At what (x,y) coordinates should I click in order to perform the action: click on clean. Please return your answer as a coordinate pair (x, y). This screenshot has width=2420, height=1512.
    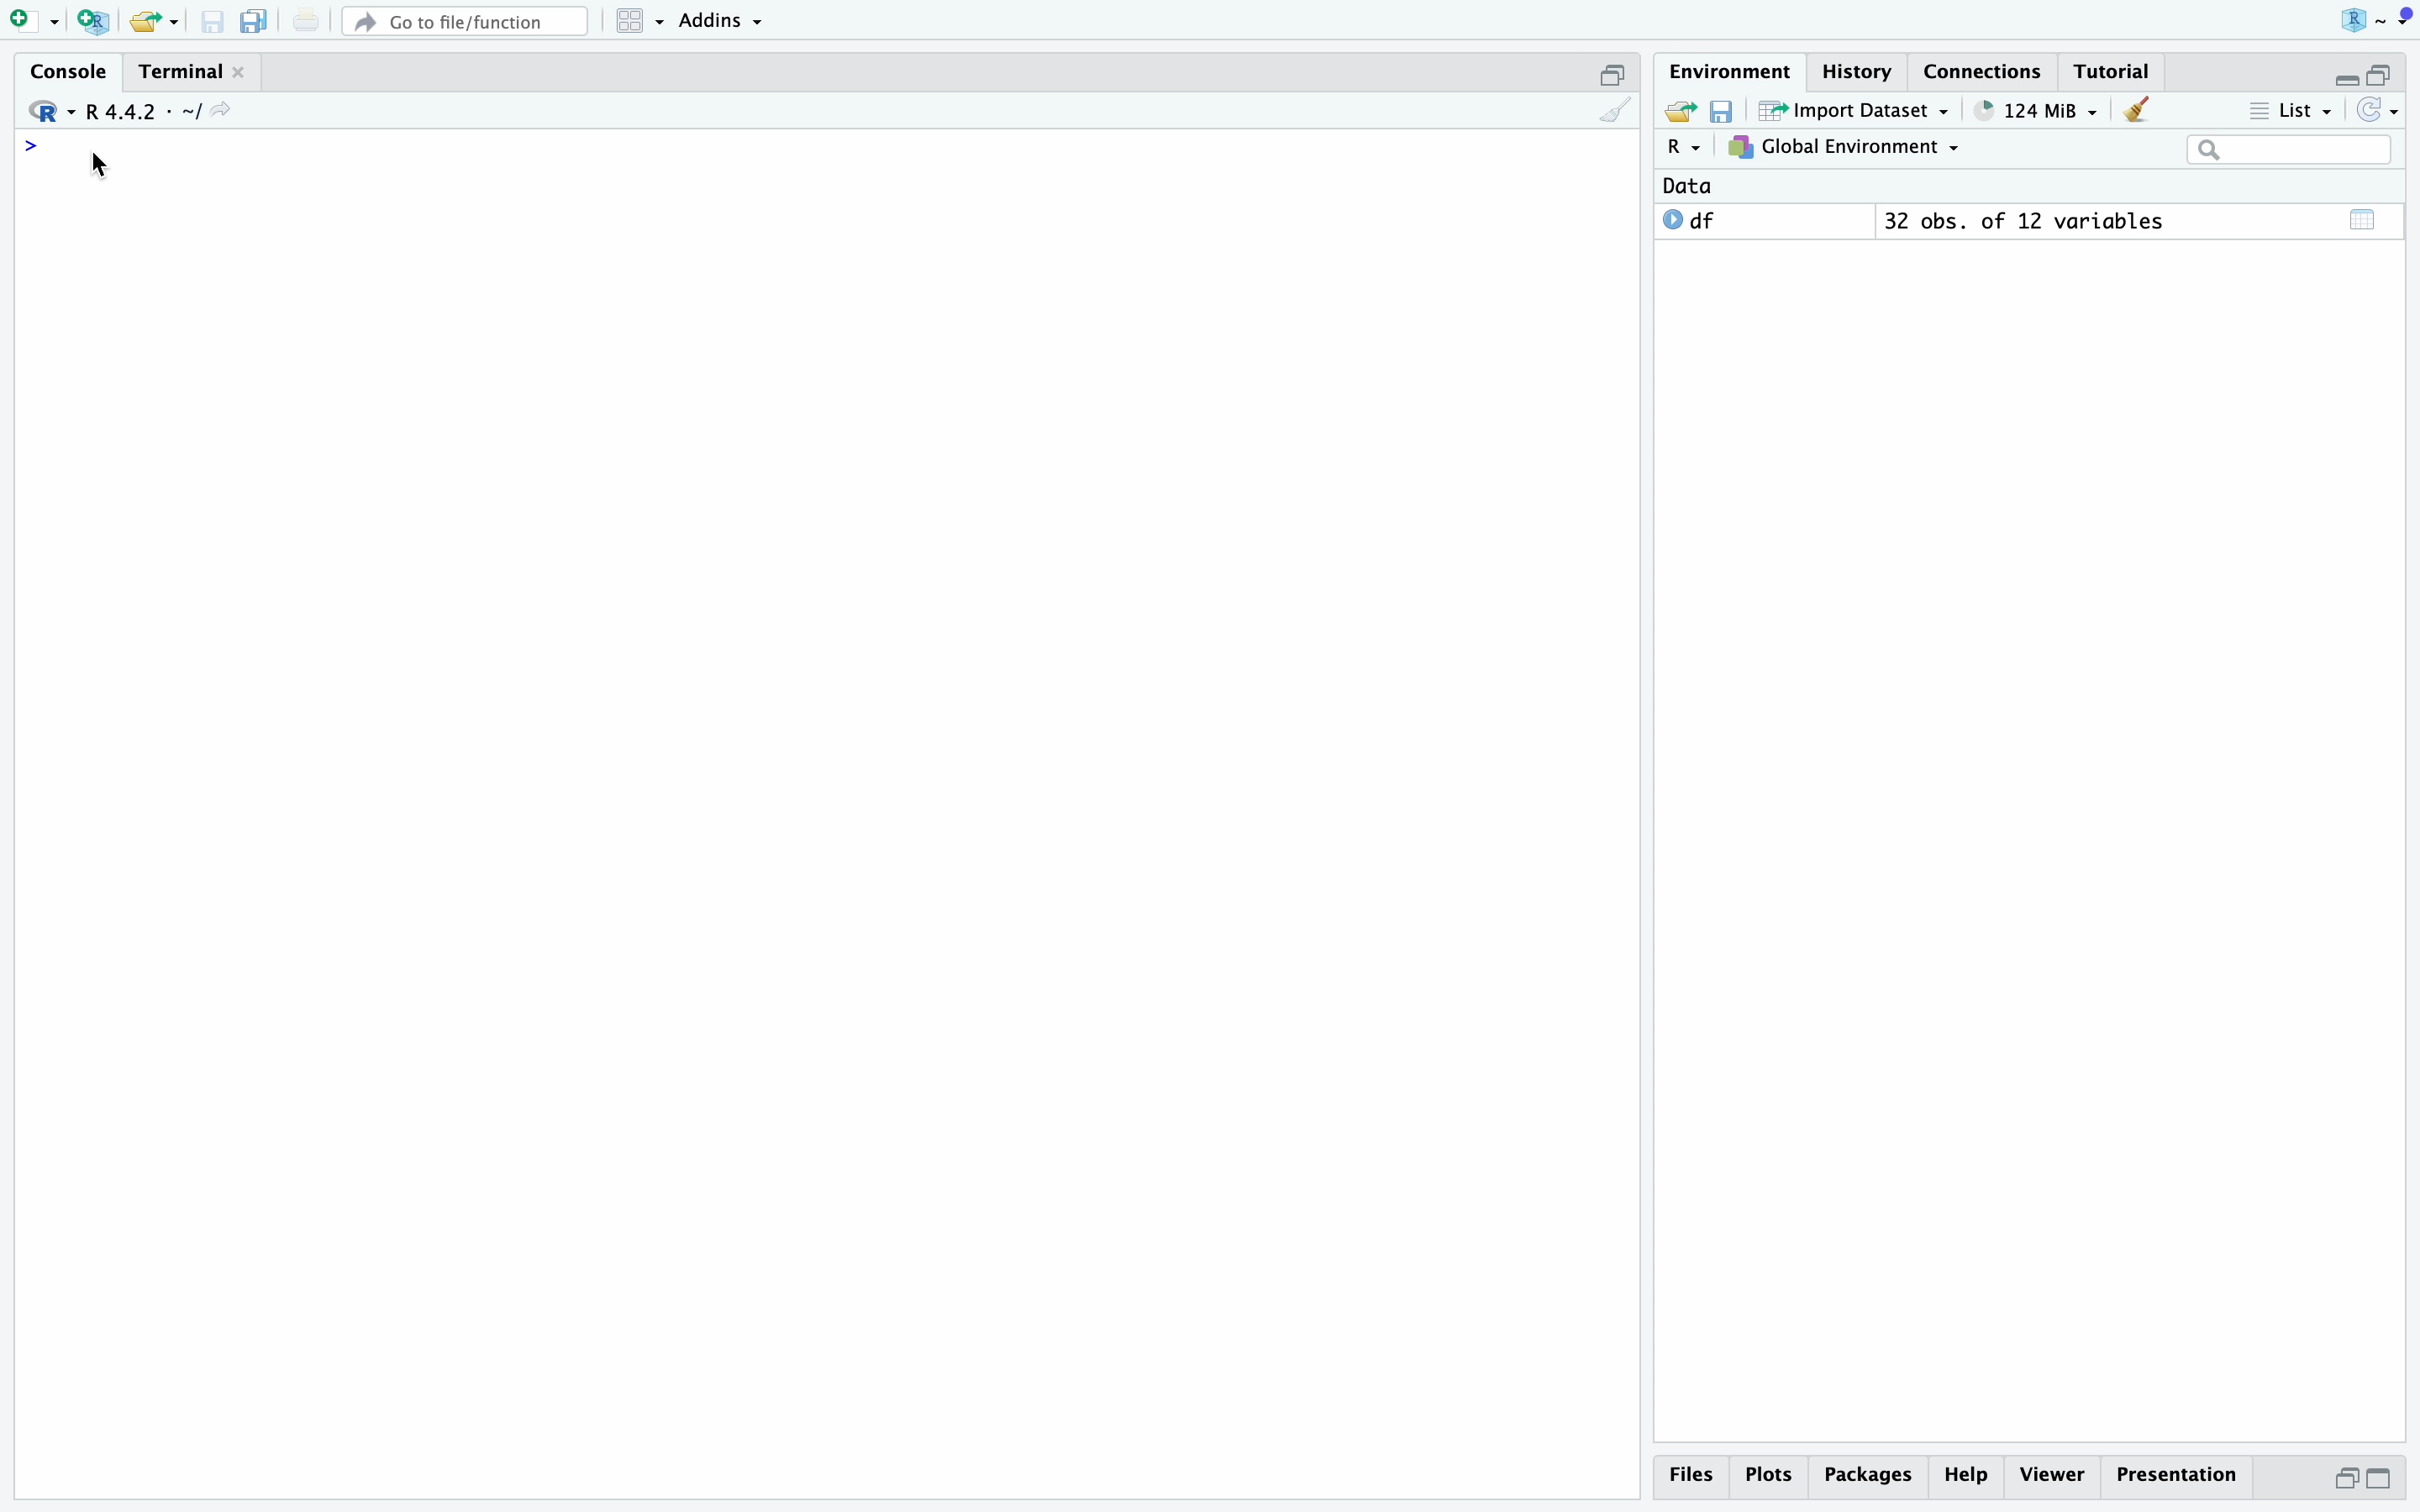
    Looking at the image, I should click on (1616, 110).